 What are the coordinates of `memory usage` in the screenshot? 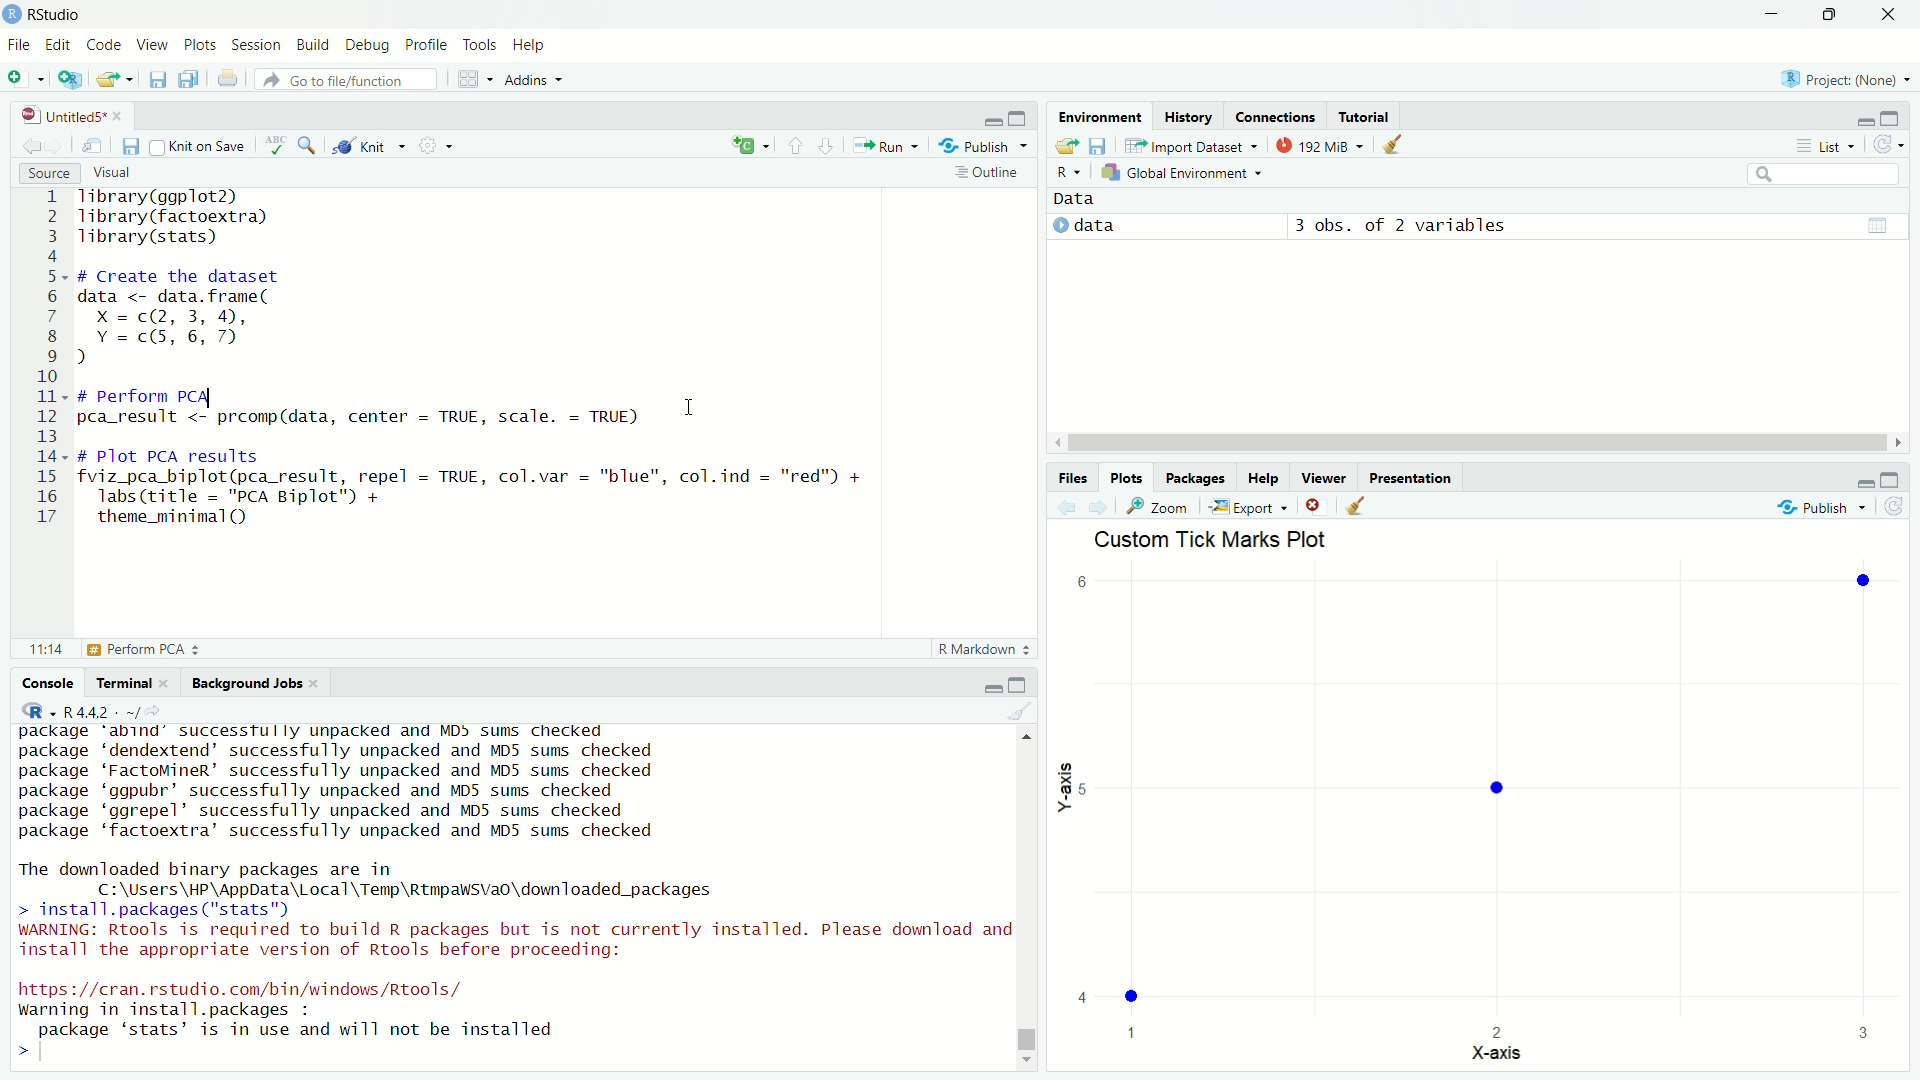 It's located at (1320, 144).